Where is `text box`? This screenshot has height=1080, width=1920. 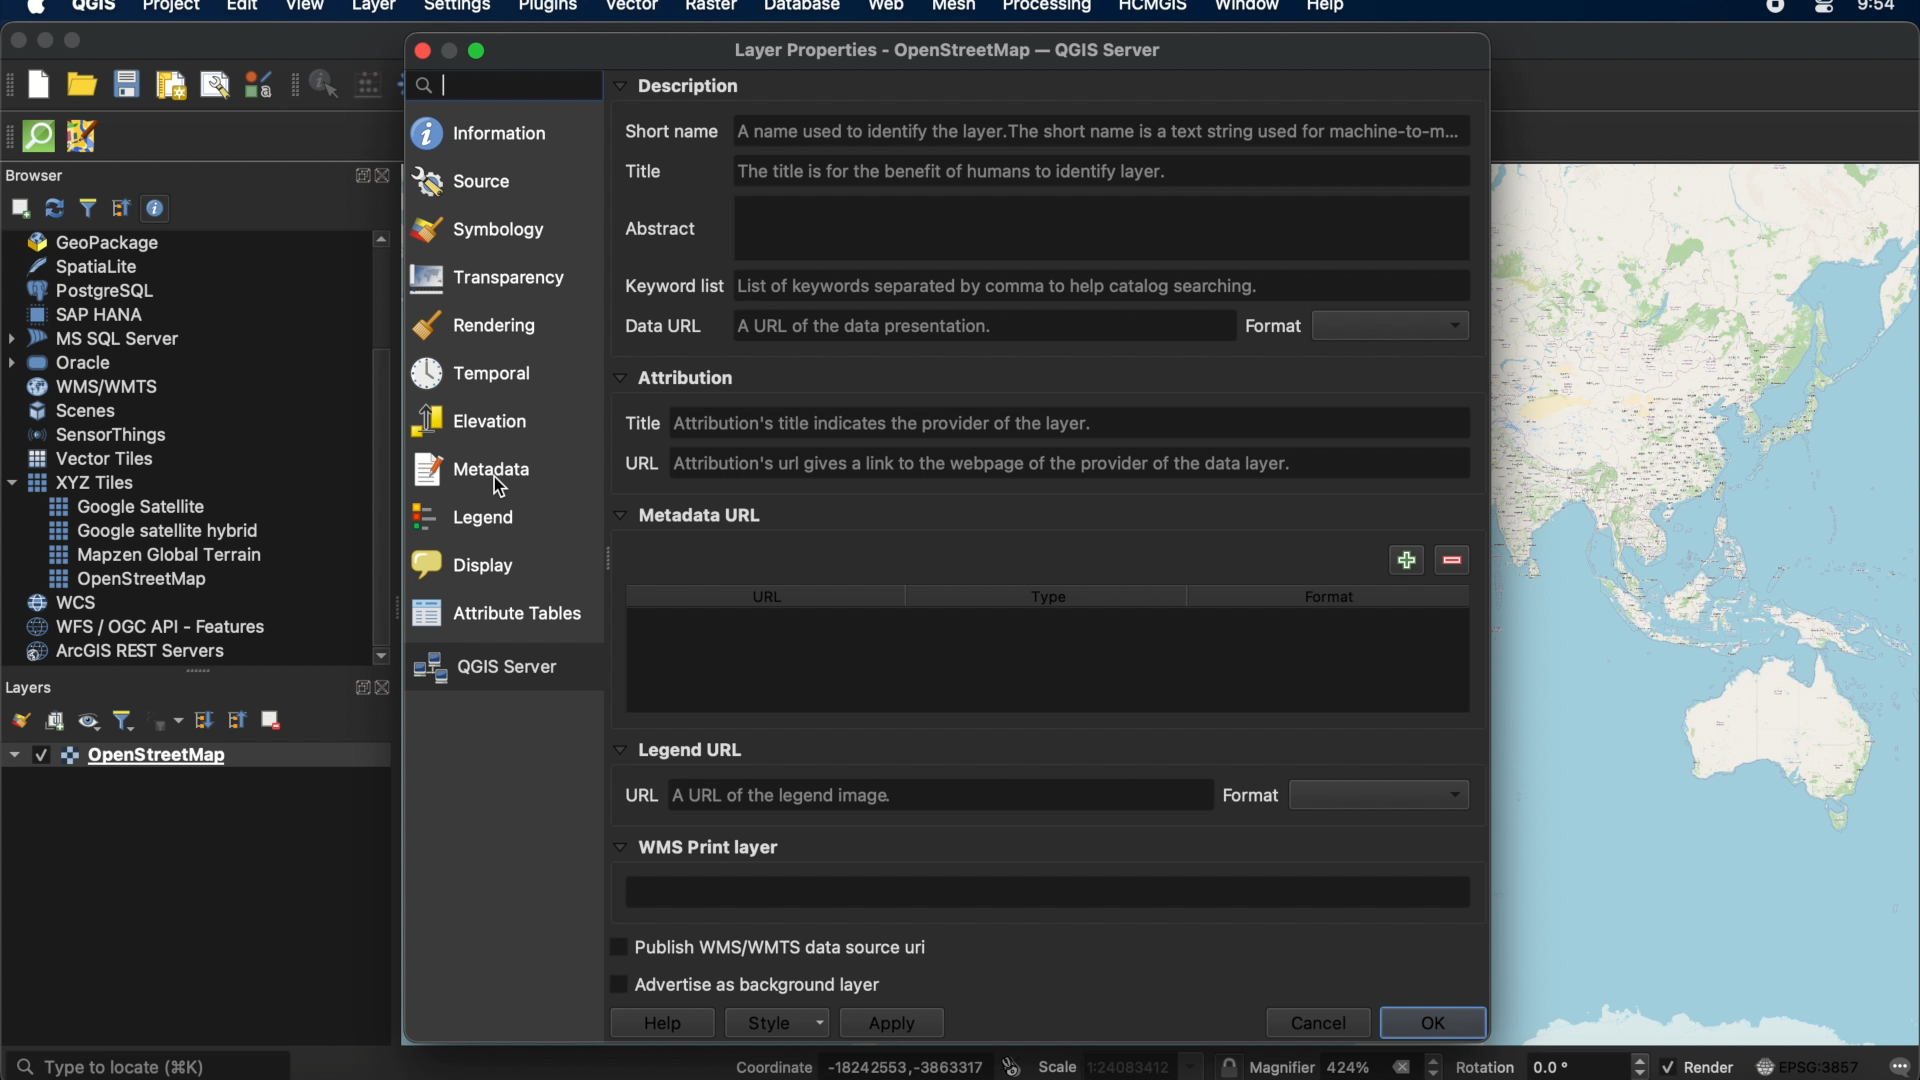
text box is located at coordinates (1097, 228).